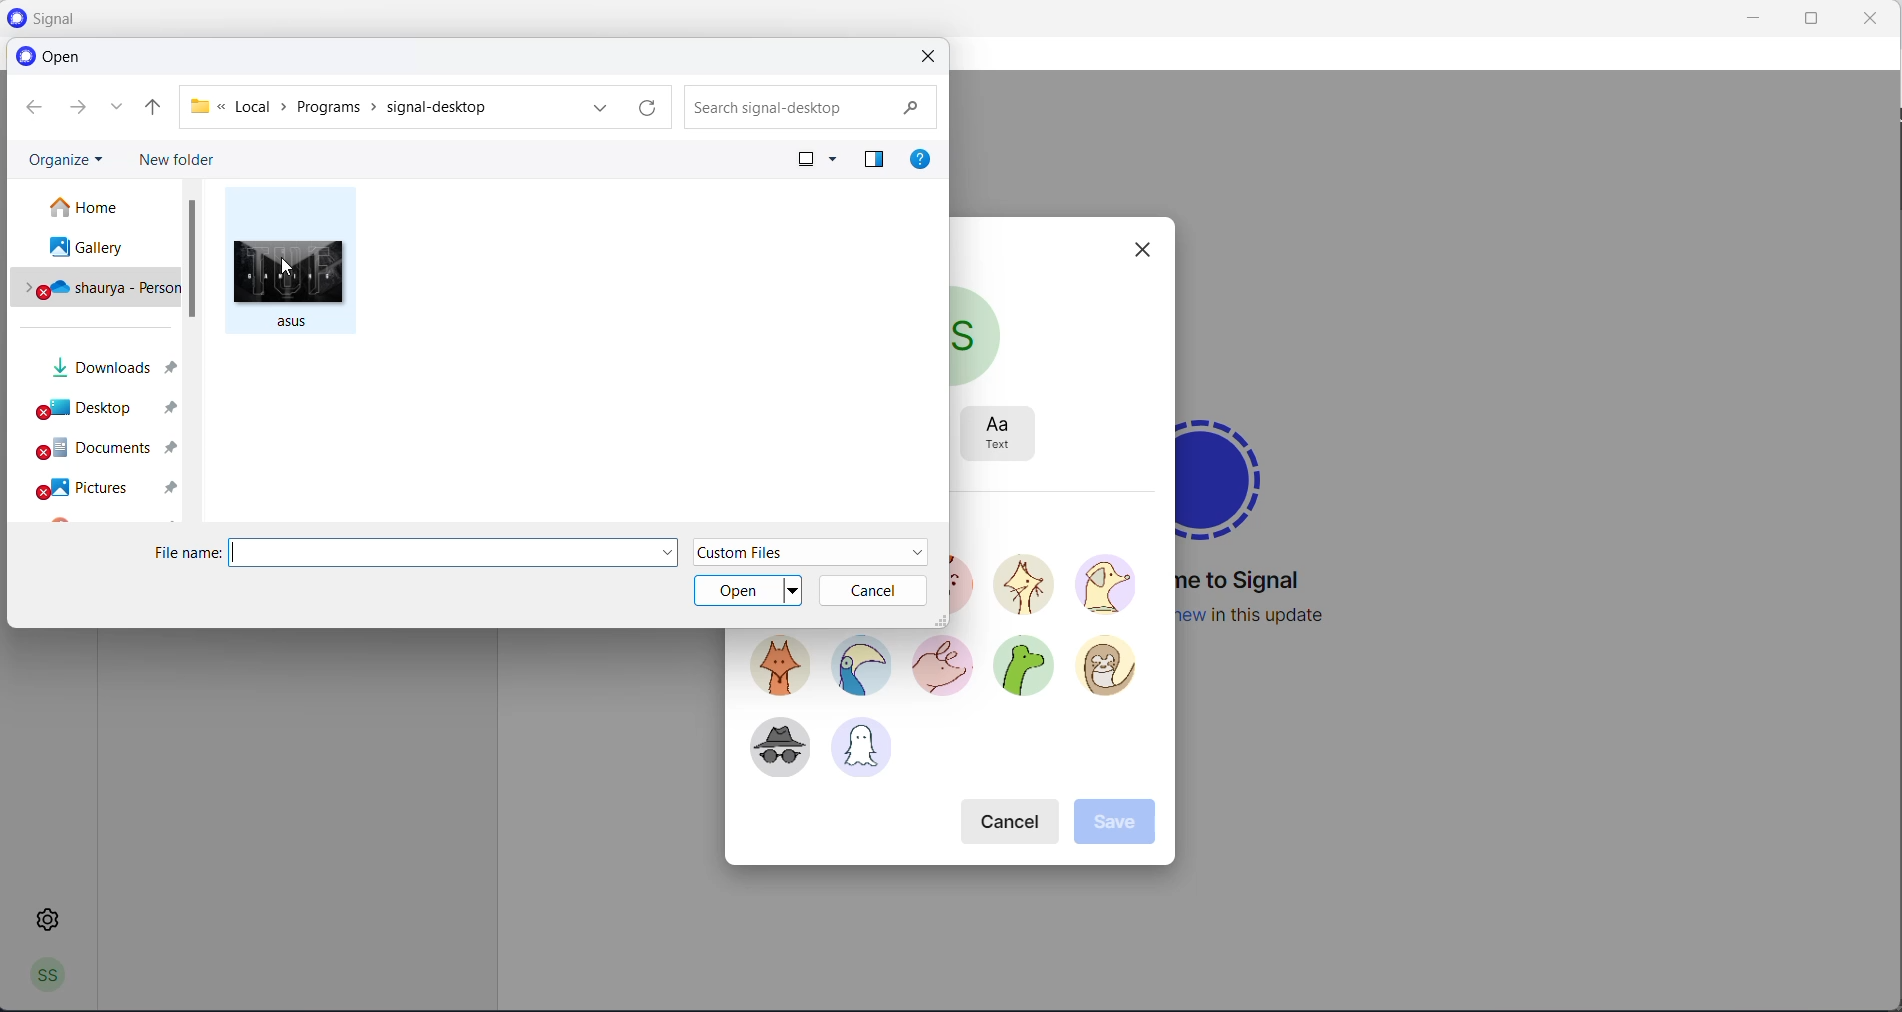  What do you see at coordinates (291, 265) in the screenshot?
I see `cursor` at bounding box center [291, 265].